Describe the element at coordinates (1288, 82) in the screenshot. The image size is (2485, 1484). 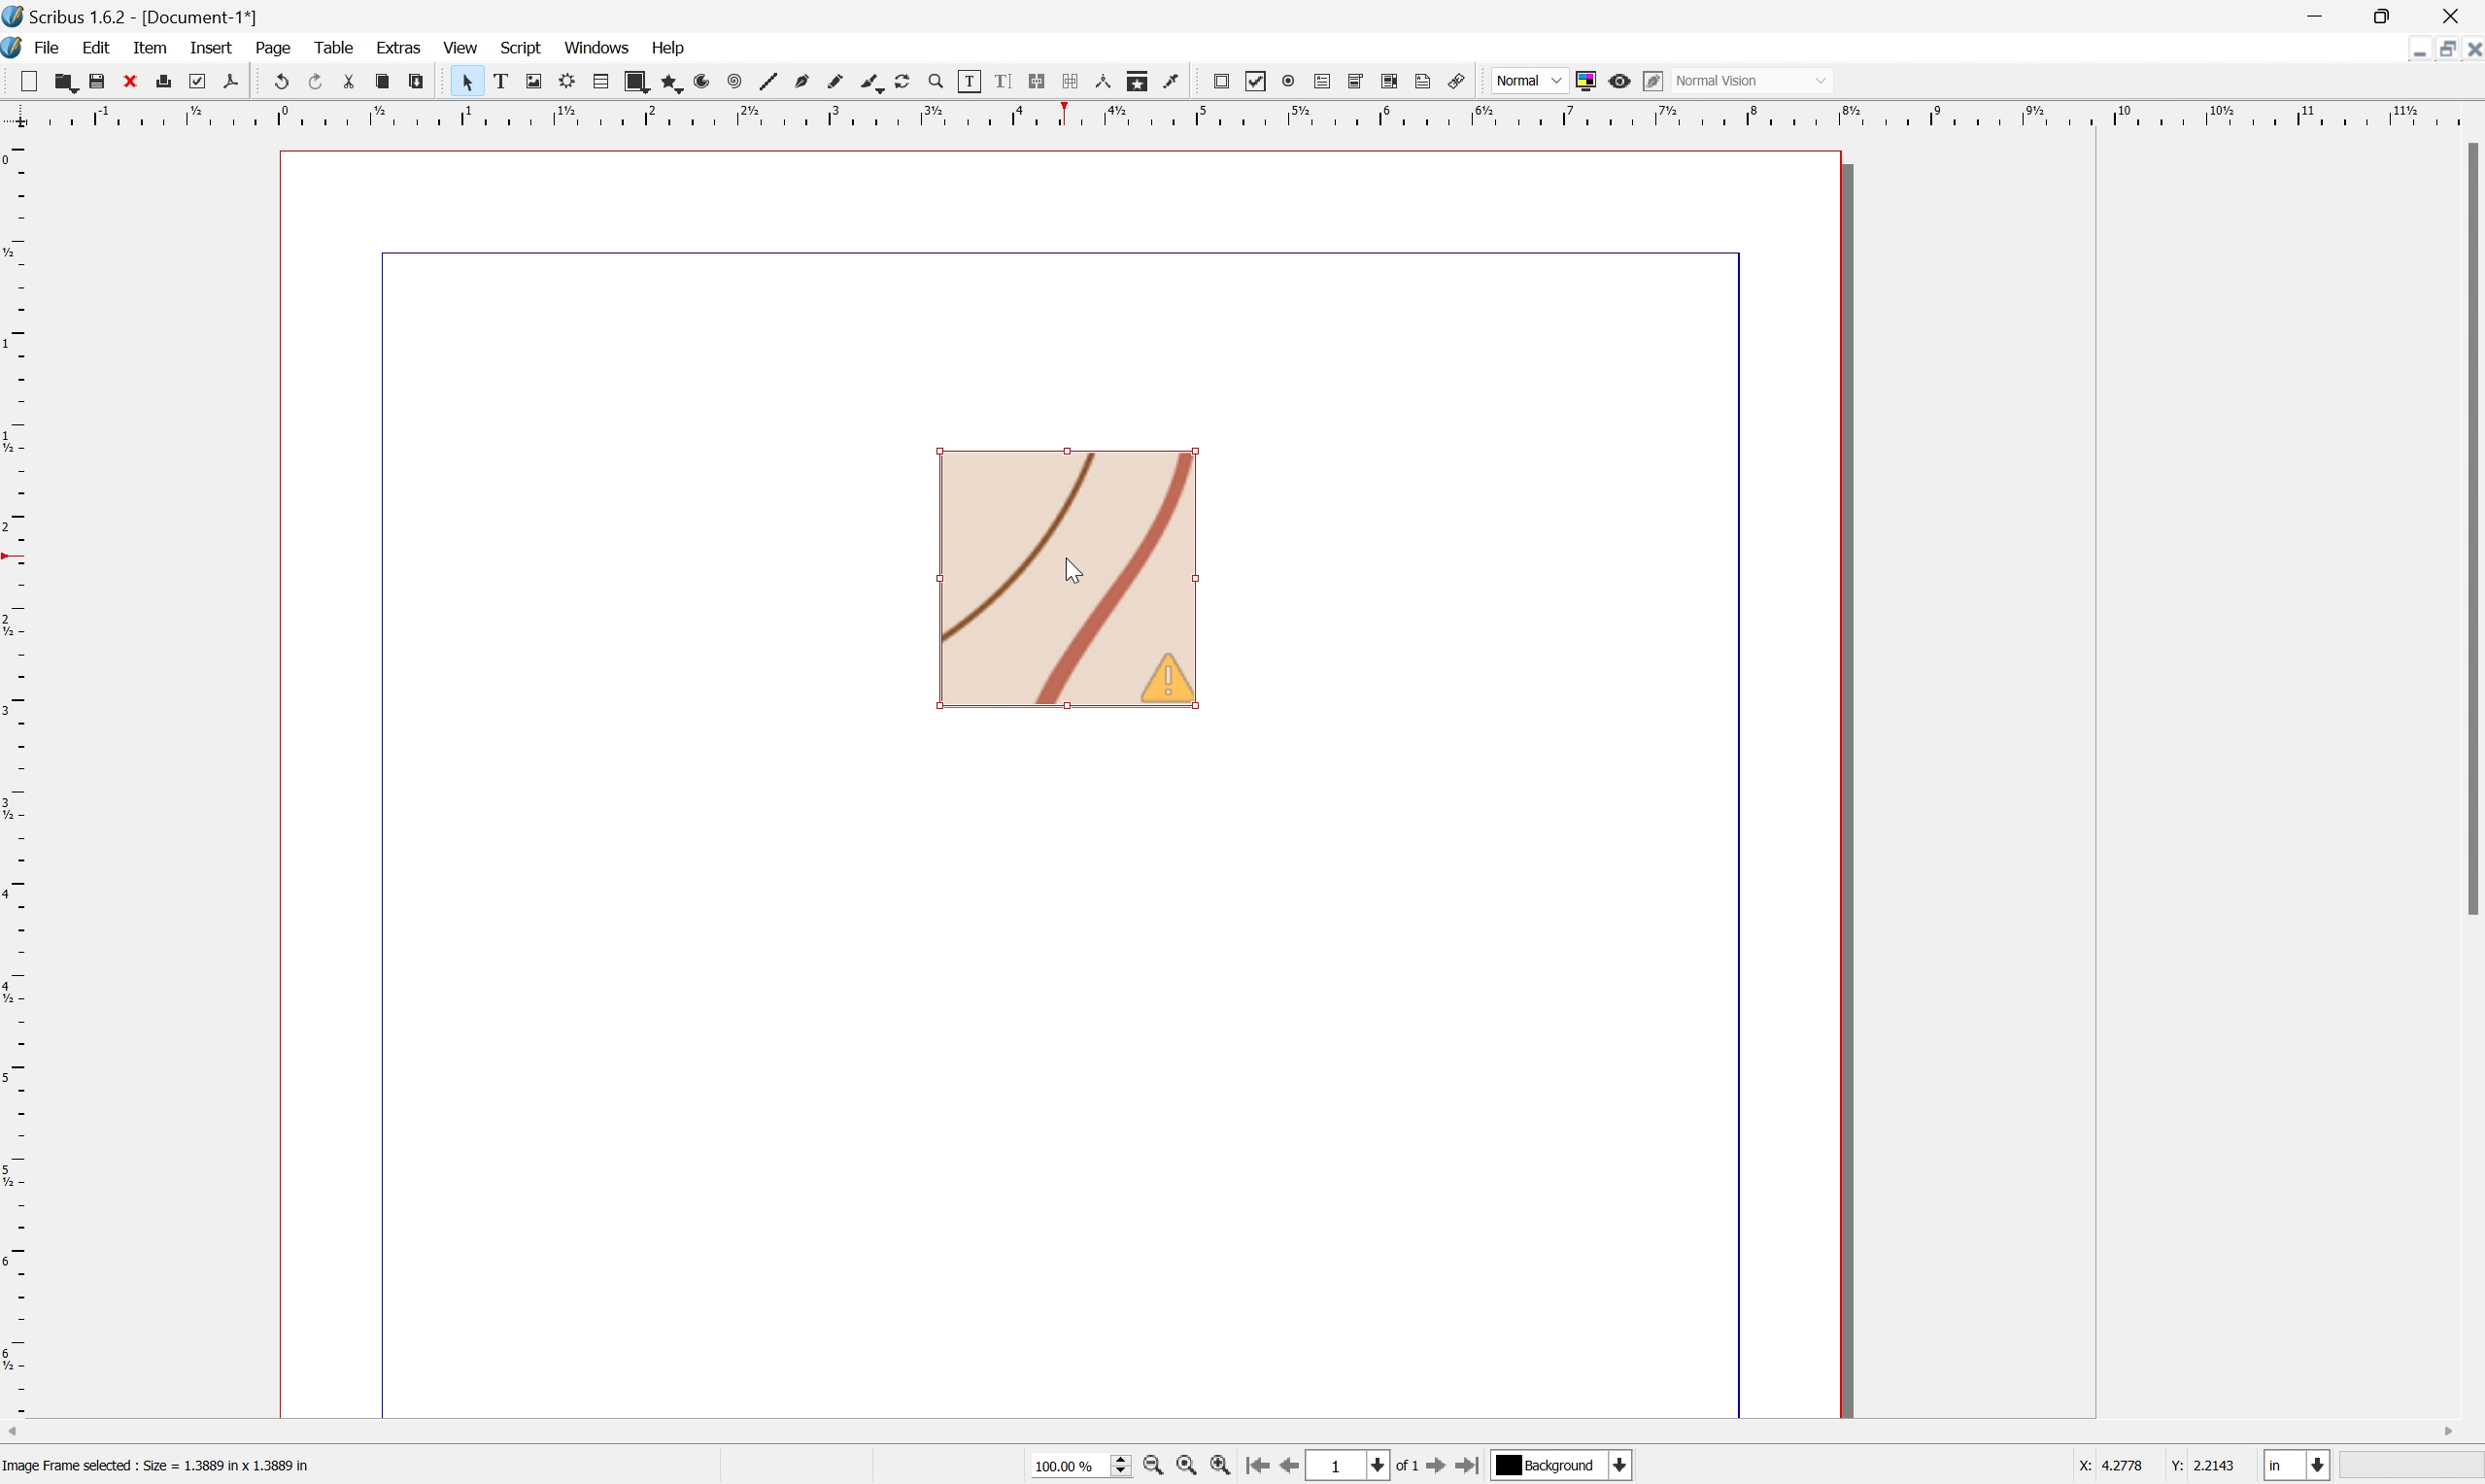
I see `PDF radio button` at that location.